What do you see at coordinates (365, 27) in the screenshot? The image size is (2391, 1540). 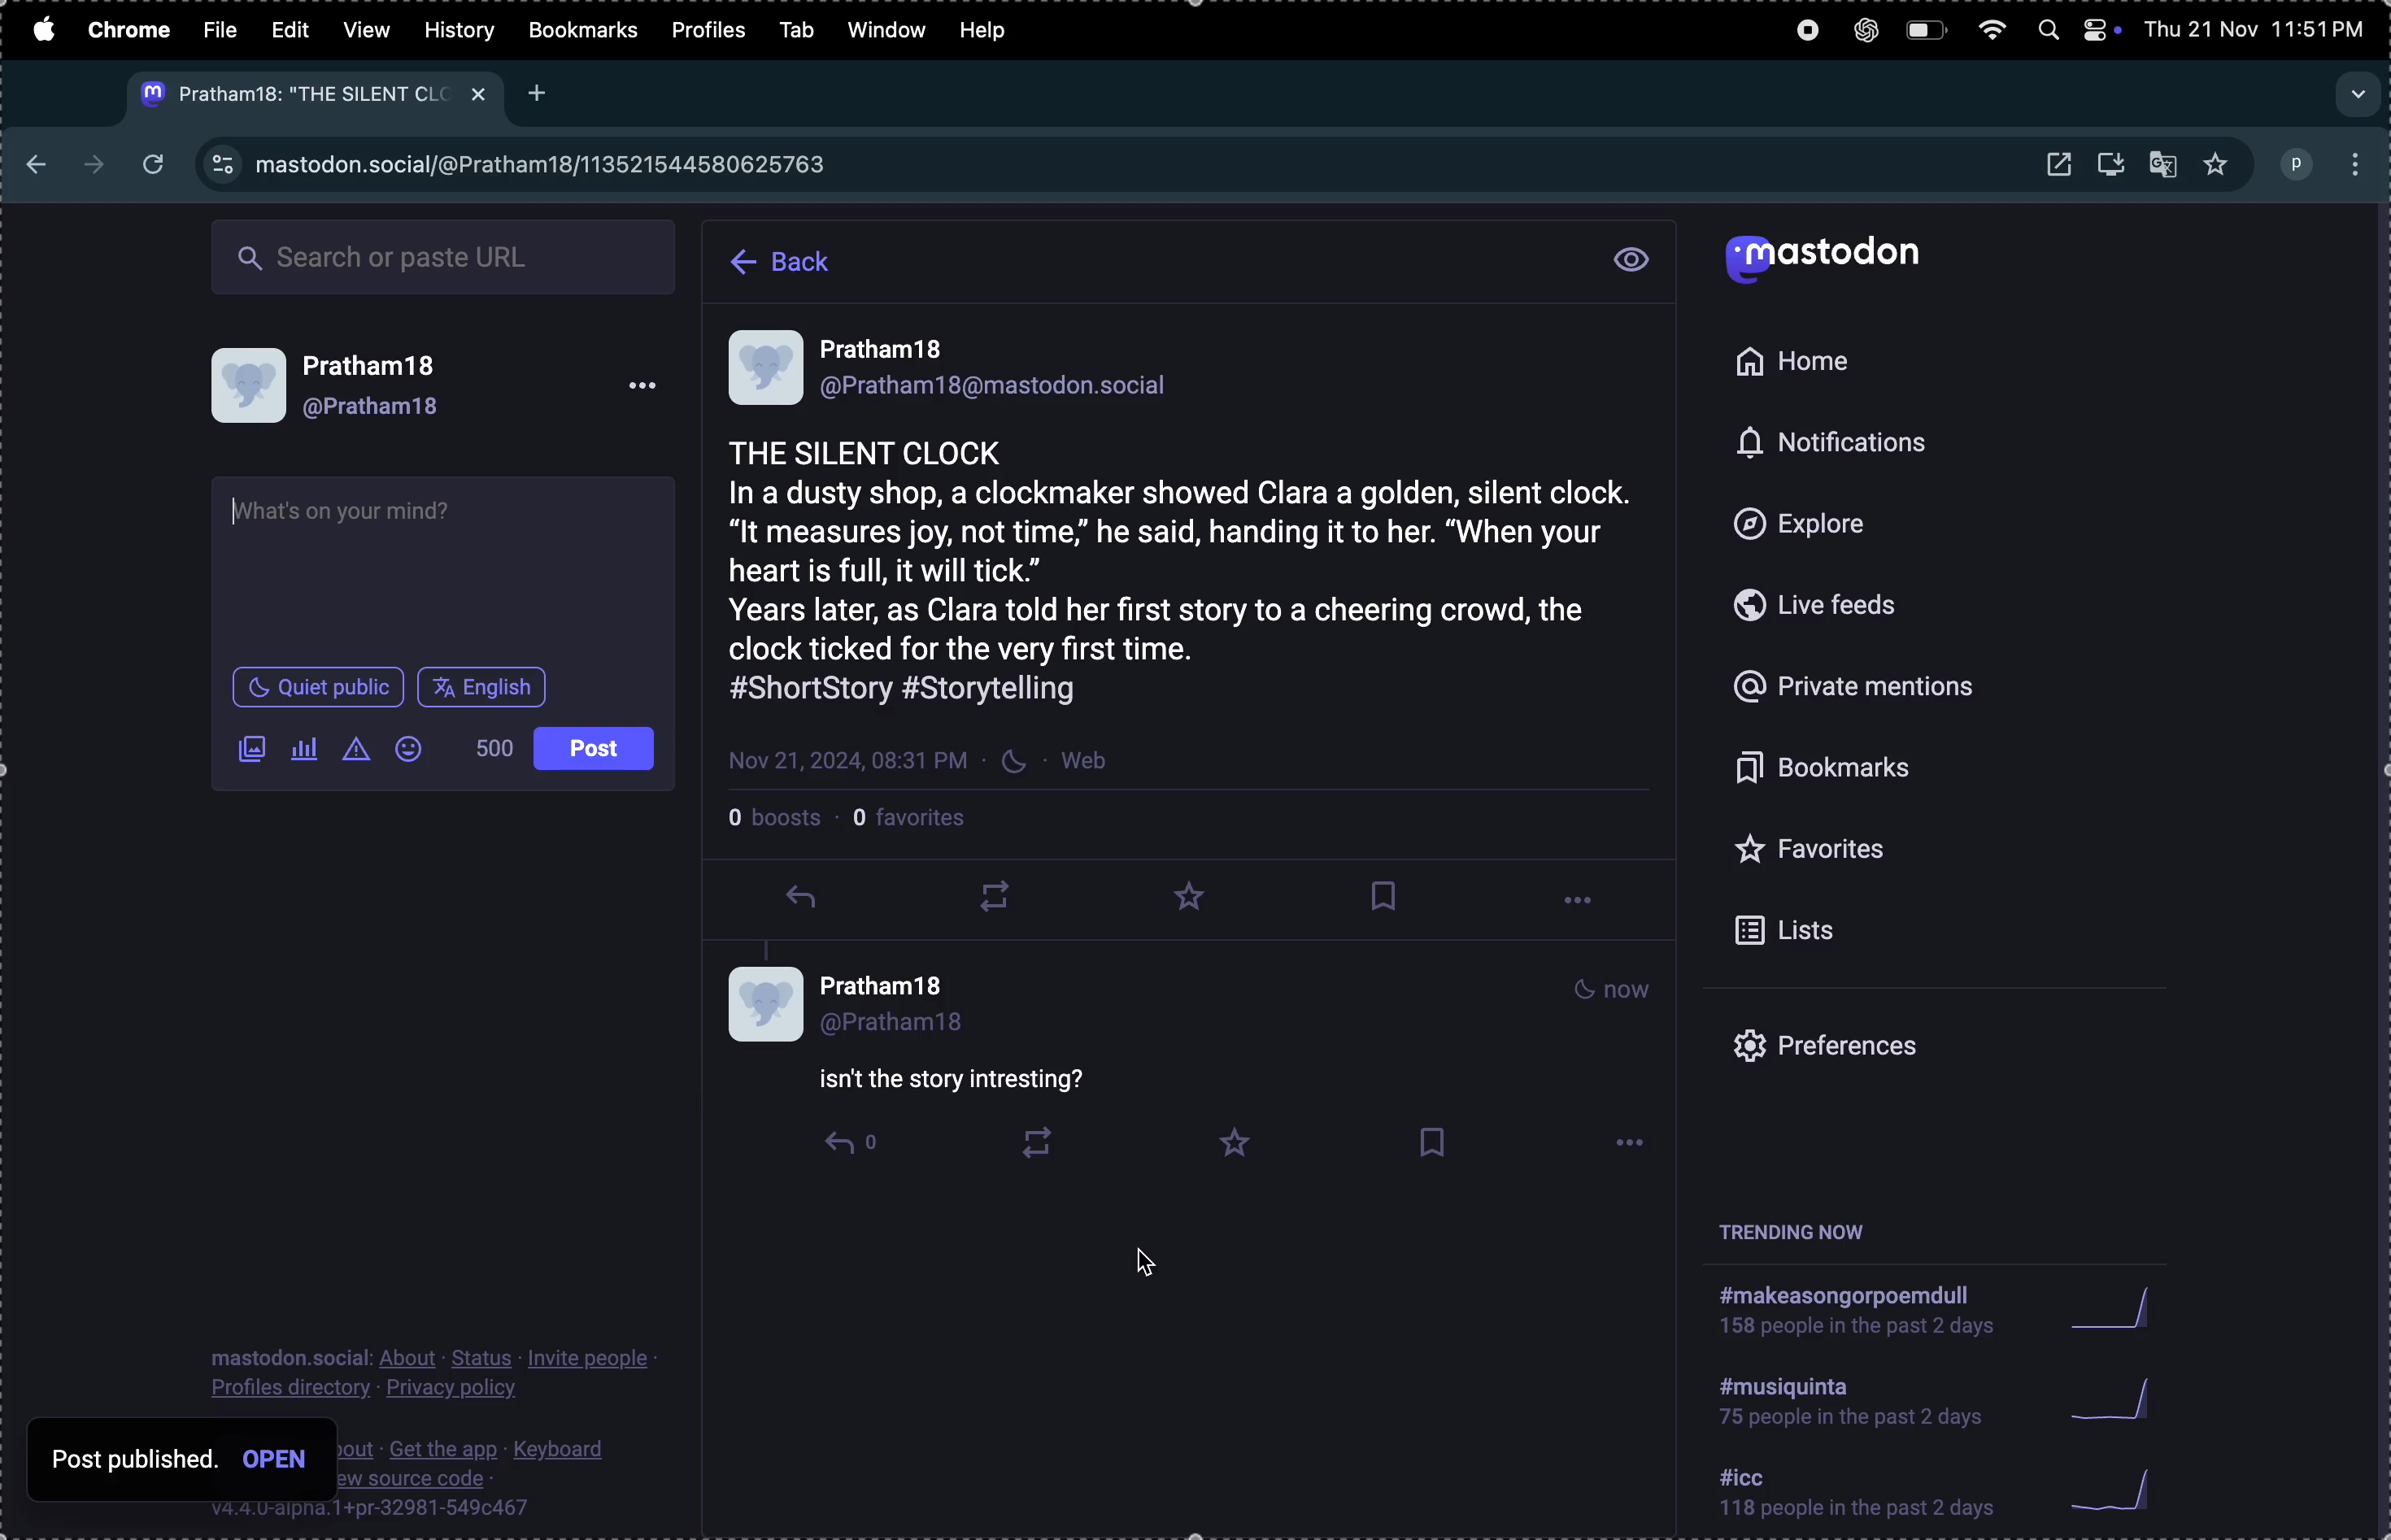 I see `view` at bounding box center [365, 27].